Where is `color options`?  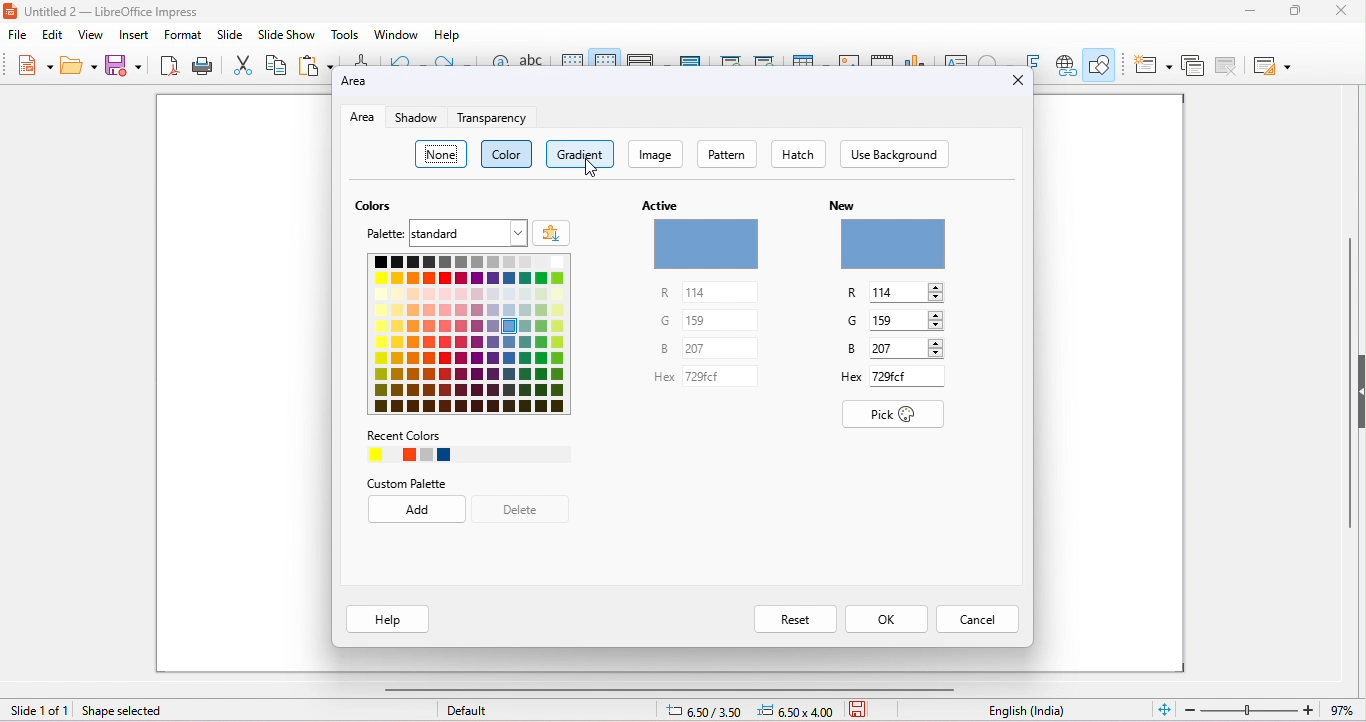 color options is located at coordinates (465, 337).